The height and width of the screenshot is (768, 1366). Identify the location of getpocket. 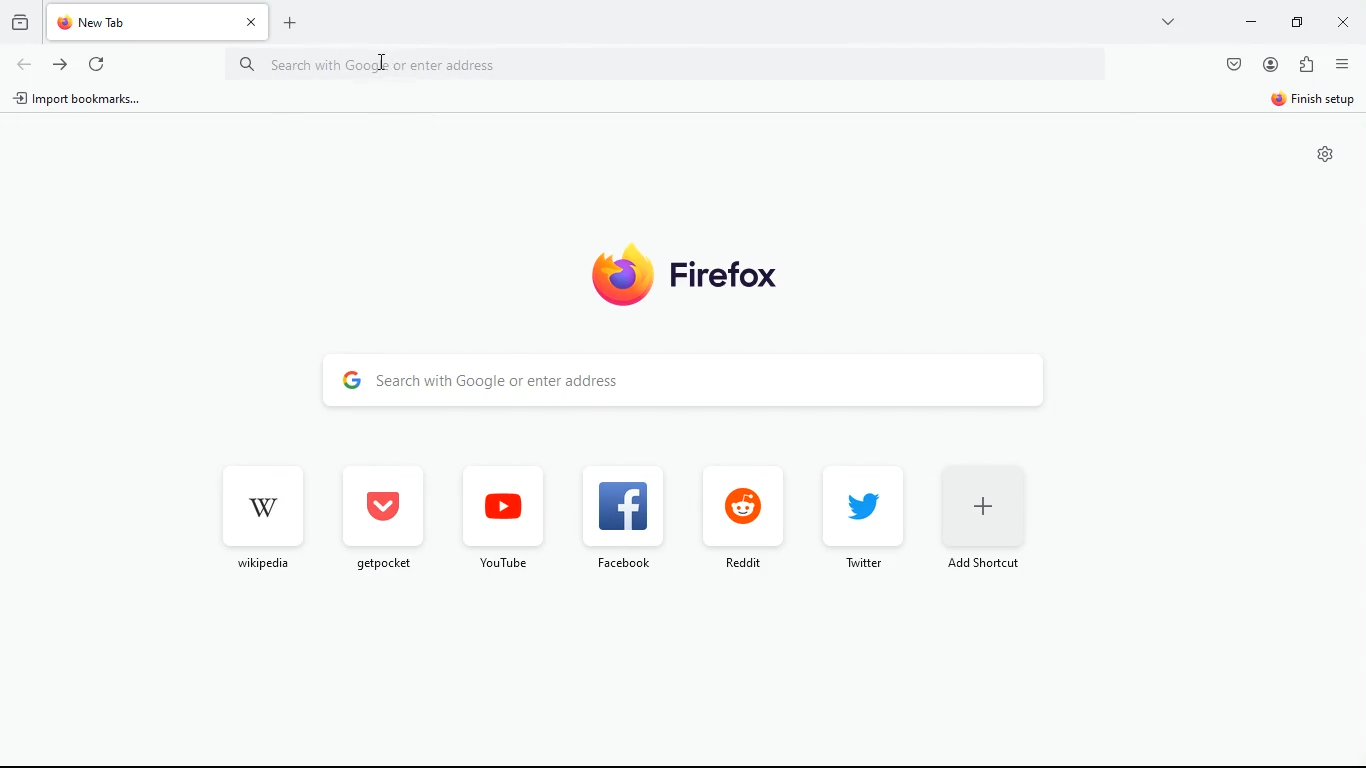
(380, 517).